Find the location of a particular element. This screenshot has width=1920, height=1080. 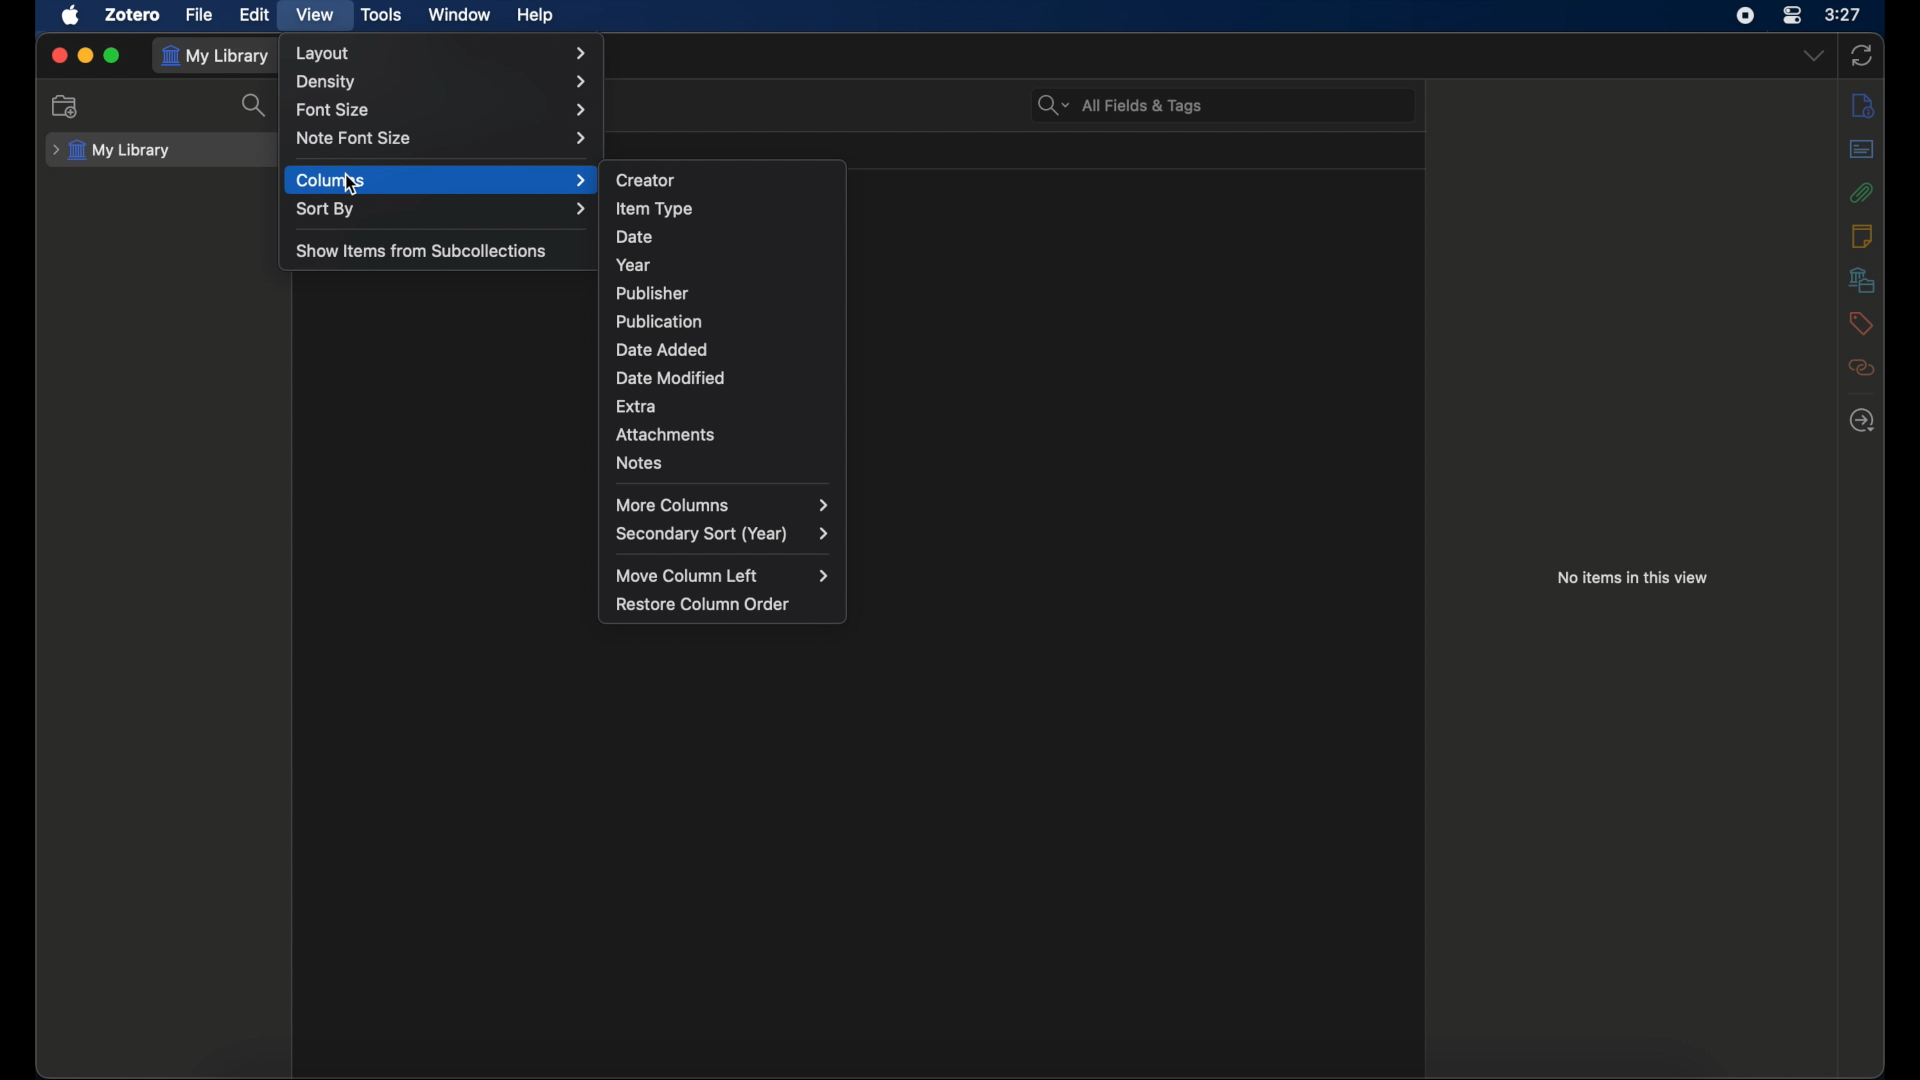

extra is located at coordinates (638, 404).